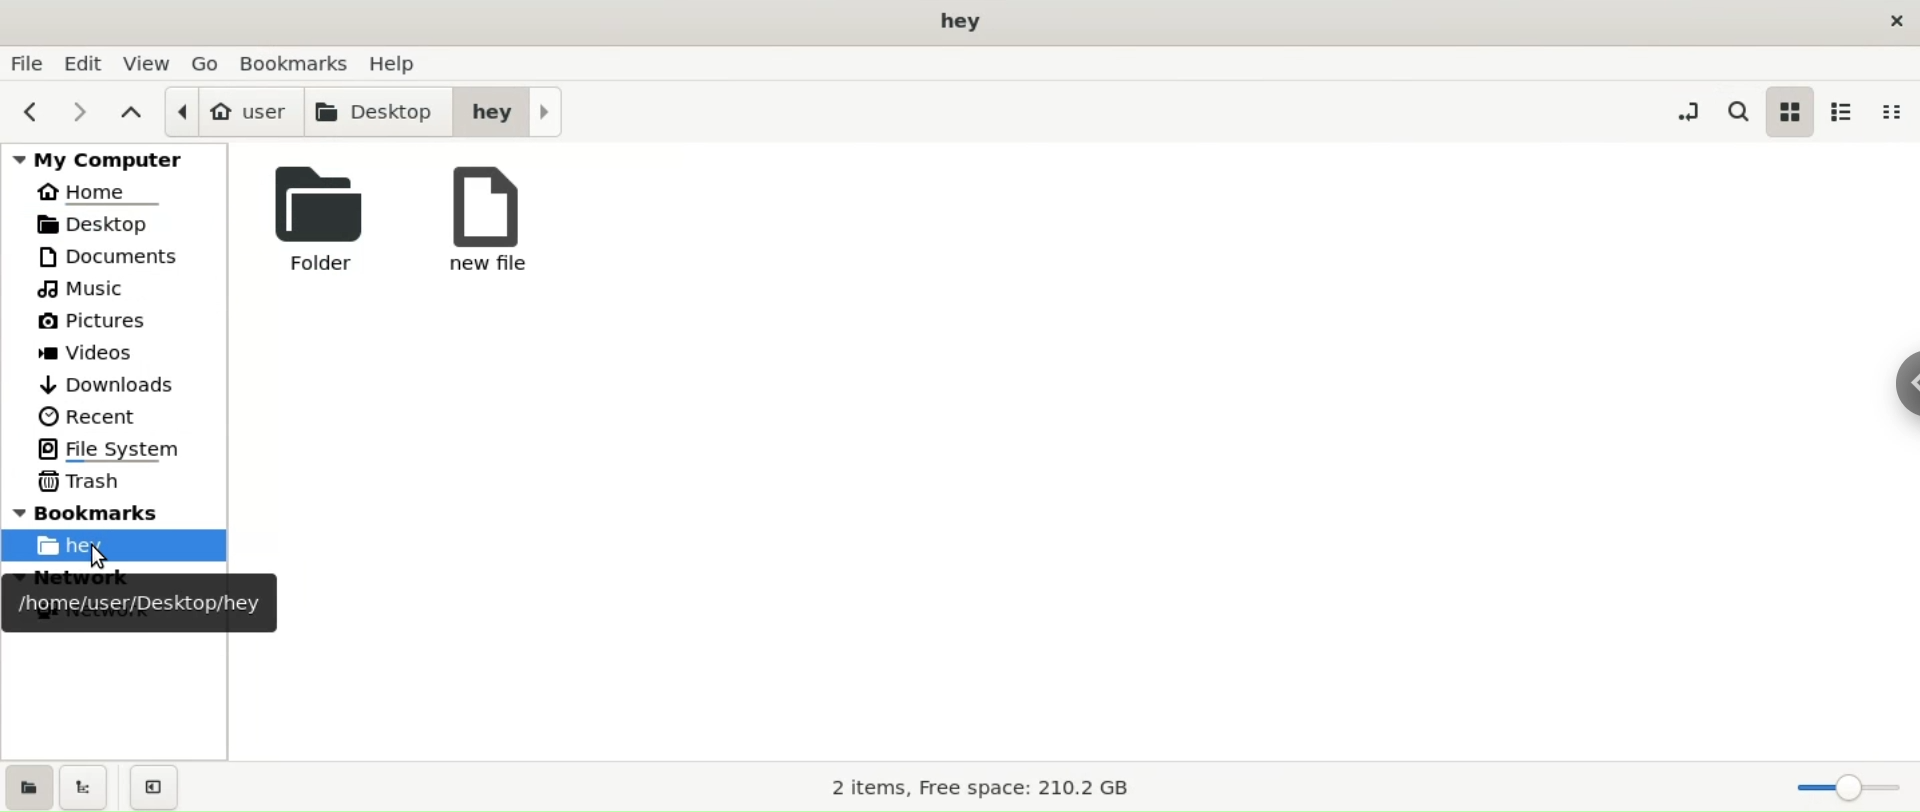 The height and width of the screenshot is (812, 1920). I want to click on chrome options, so click(1908, 376).